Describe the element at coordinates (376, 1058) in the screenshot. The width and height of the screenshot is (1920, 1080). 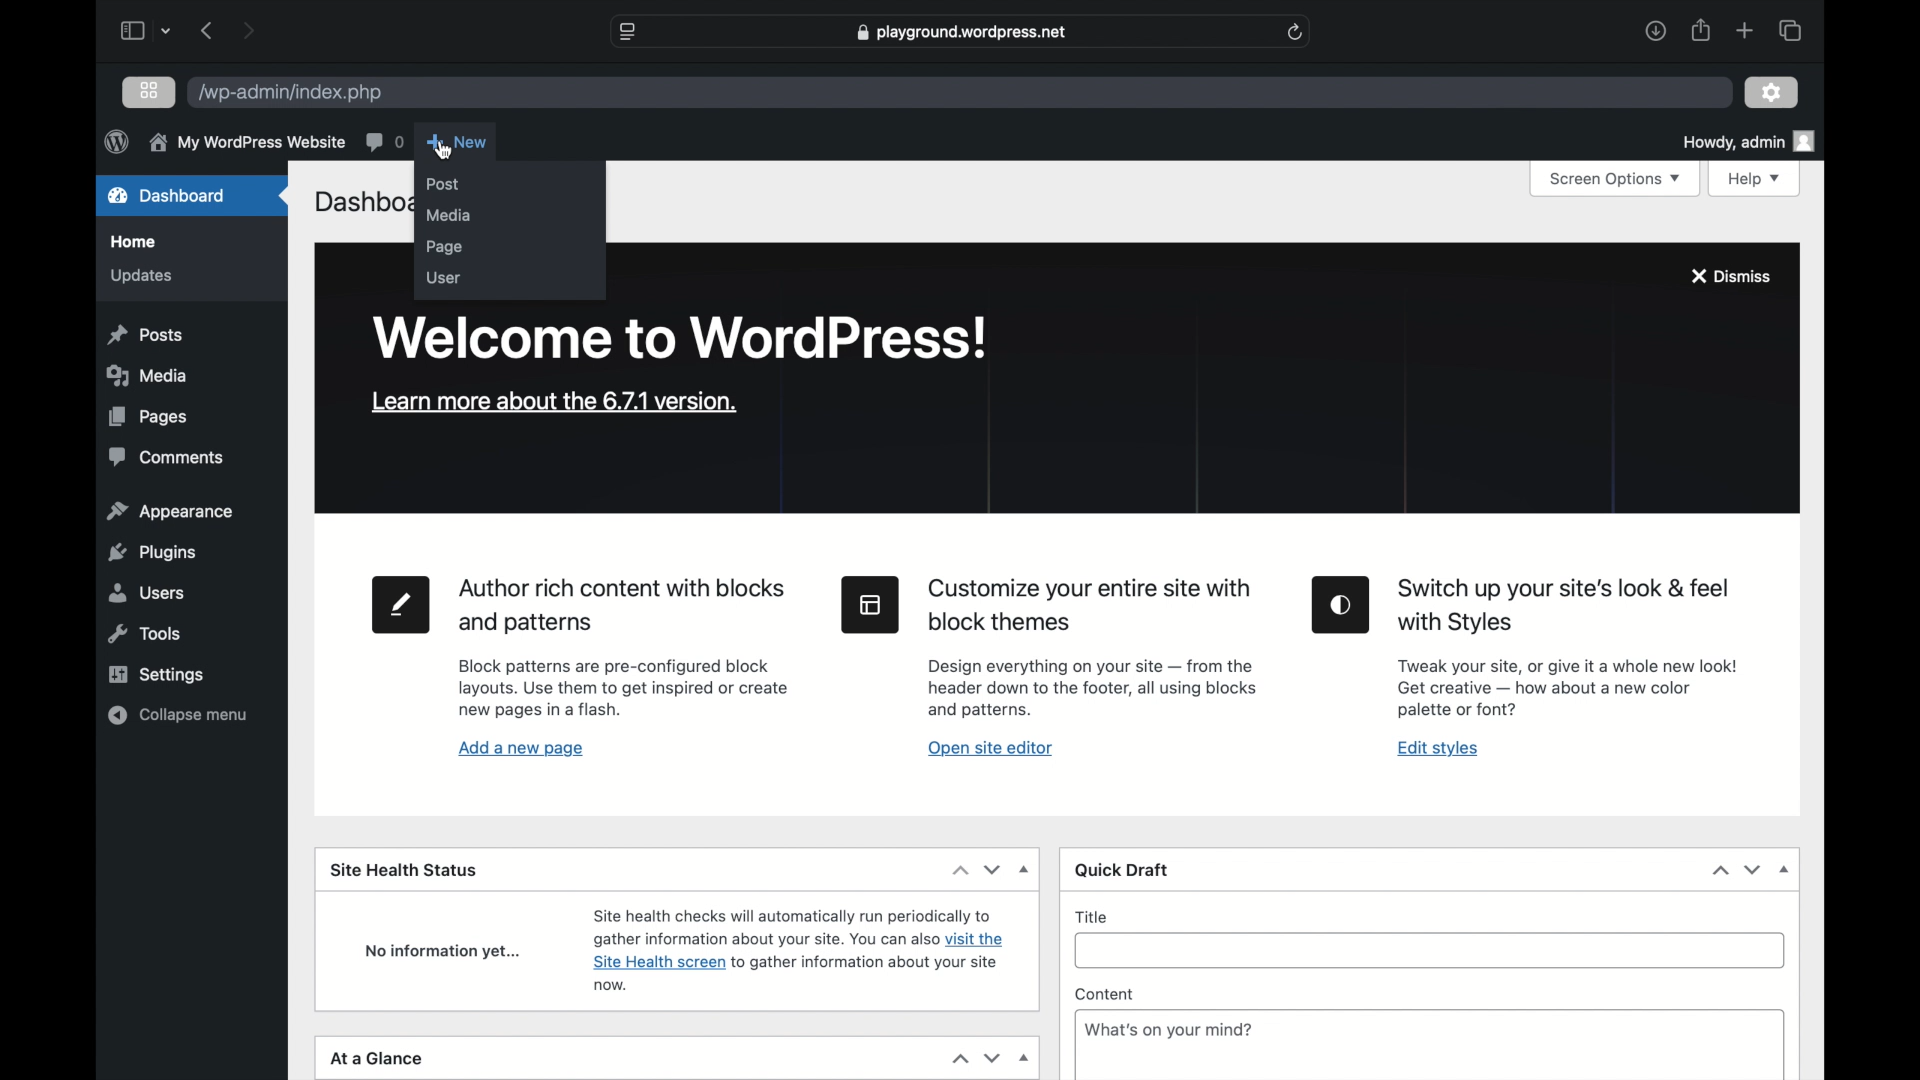
I see `at a glance` at that location.